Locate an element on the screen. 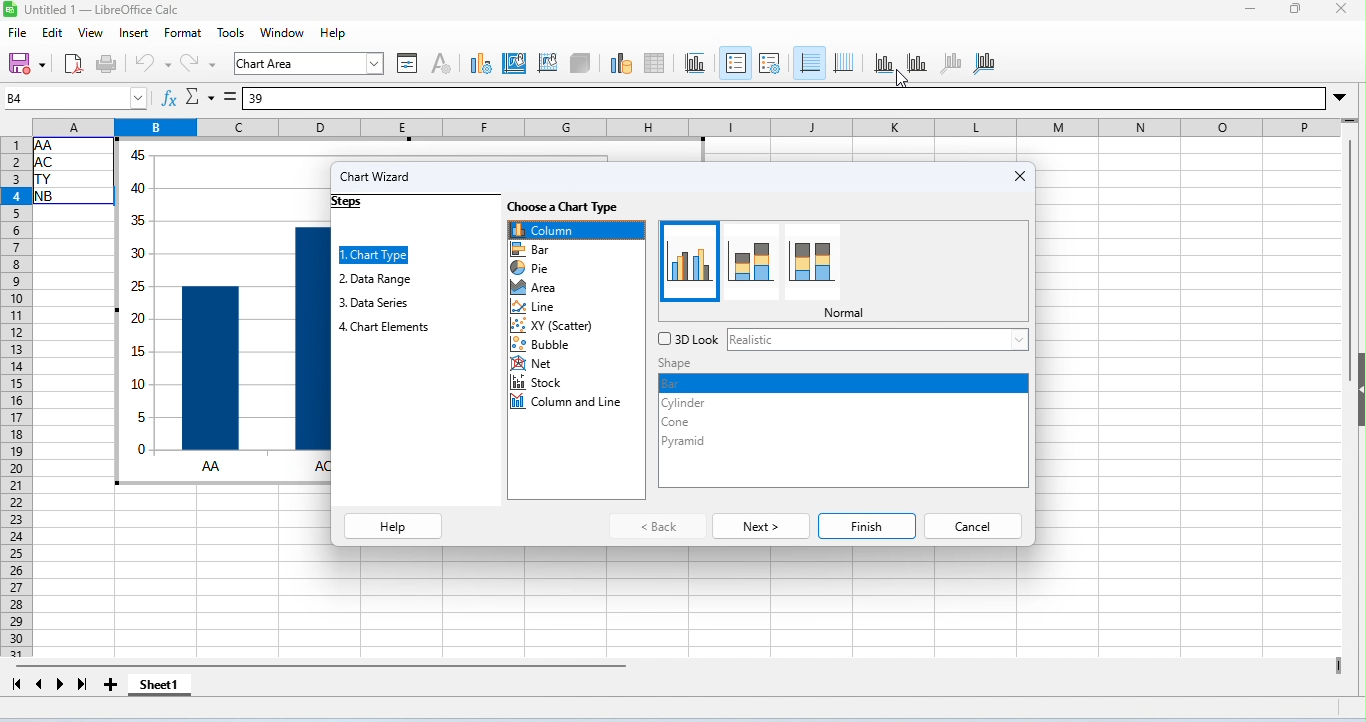  chart area is located at coordinates (306, 62).